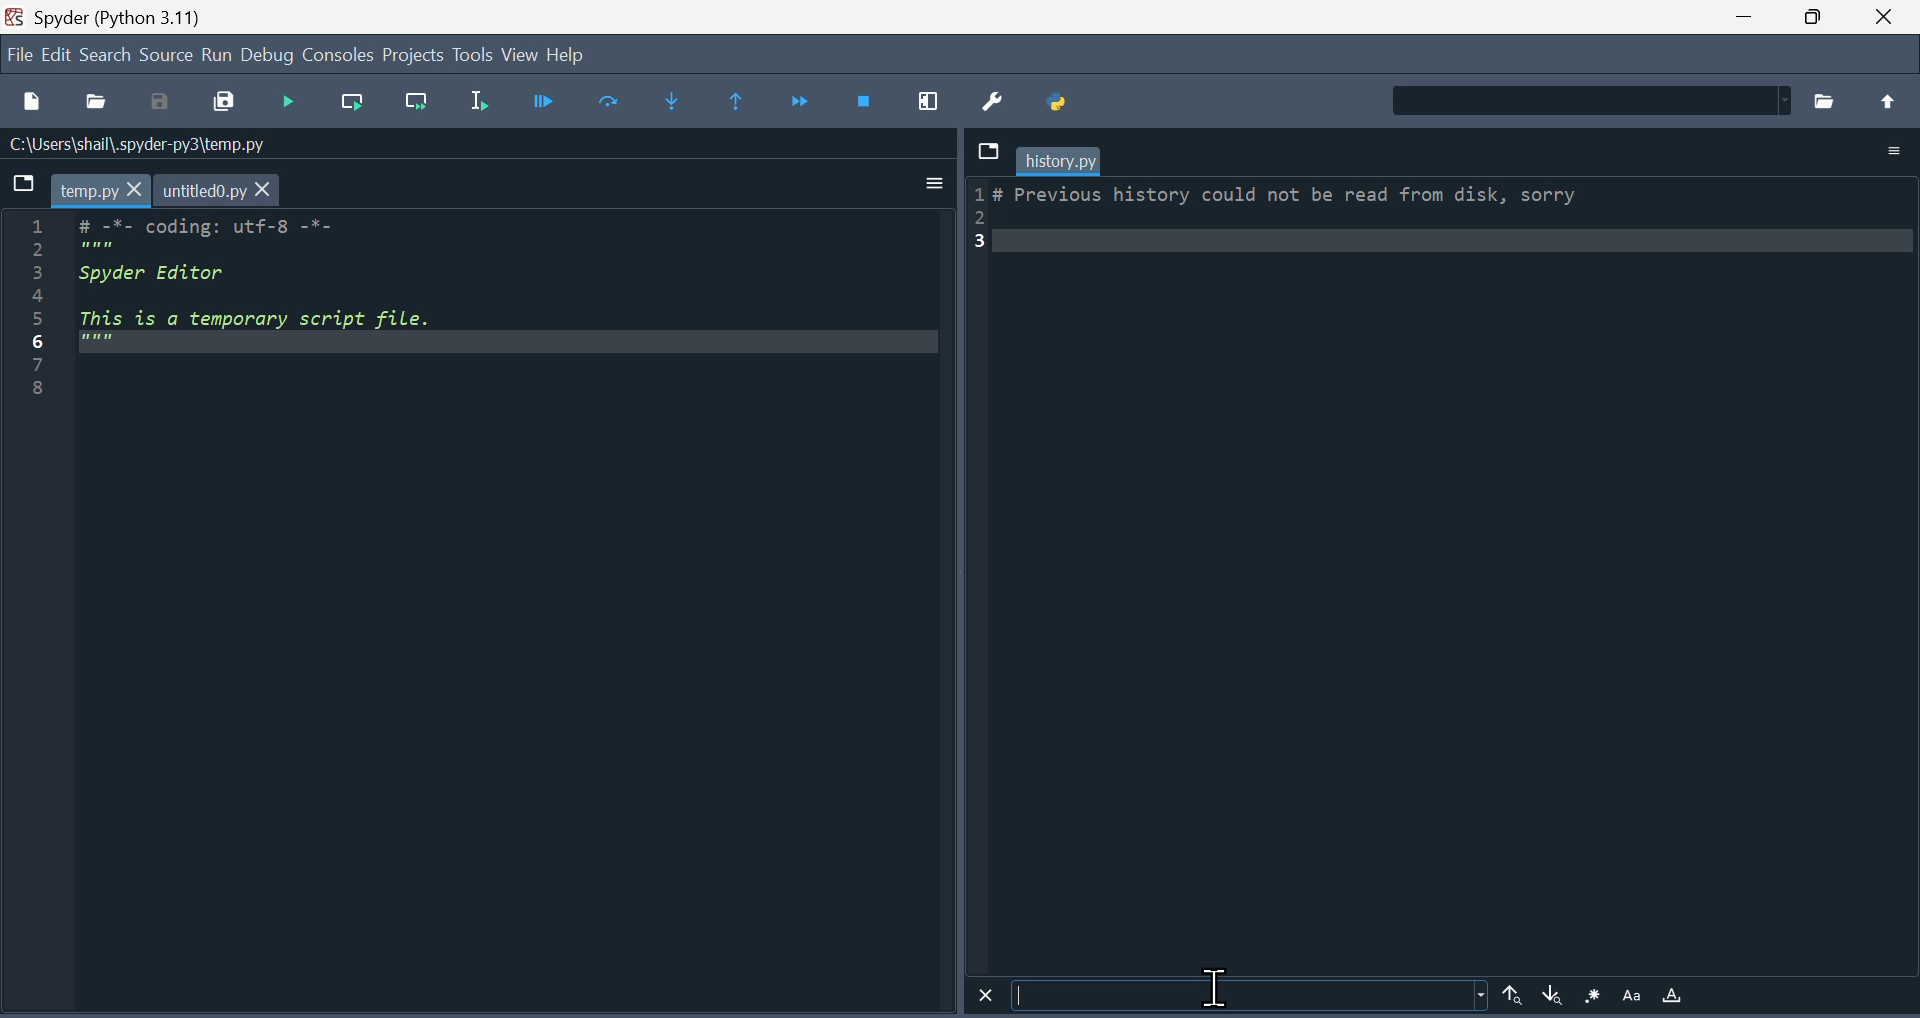 This screenshot has width=1920, height=1018. Describe the element at coordinates (1249, 995) in the screenshot. I see `Search bar` at that location.